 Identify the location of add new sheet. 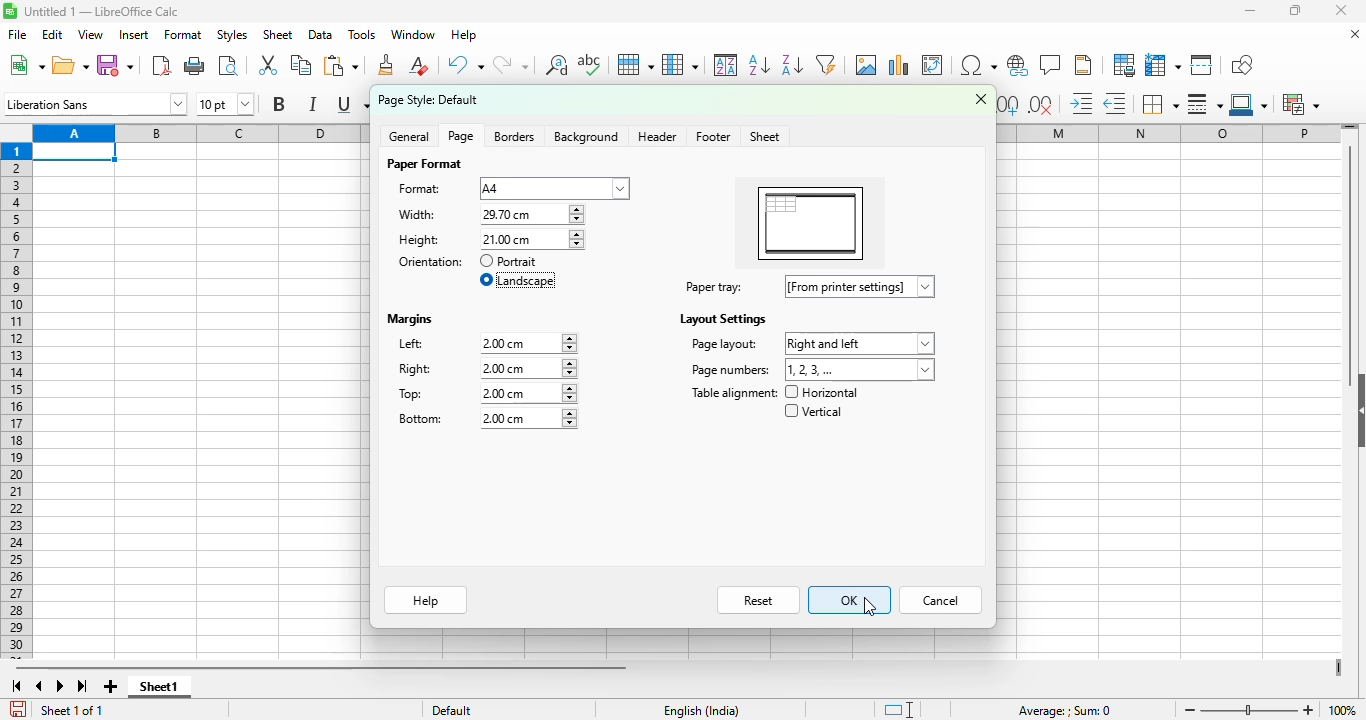
(111, 687).